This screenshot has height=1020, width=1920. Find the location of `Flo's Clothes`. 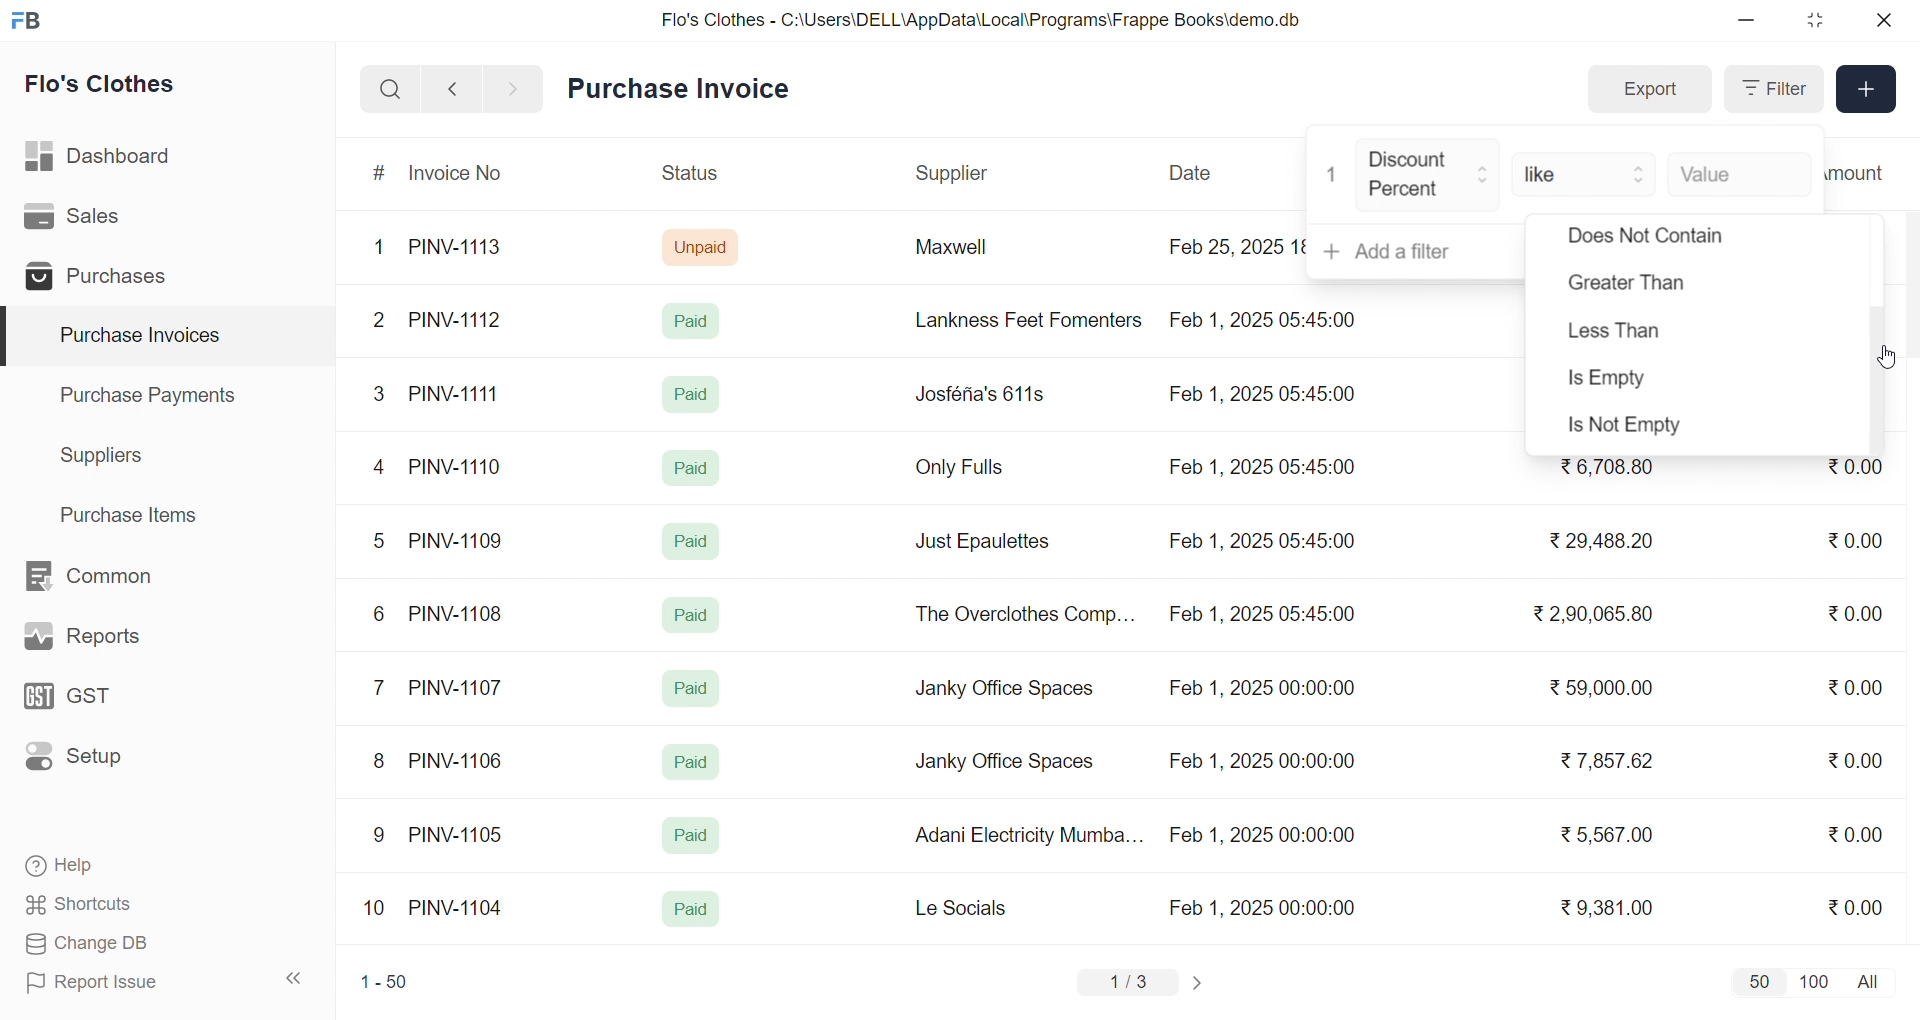

Flo's Clothes is located at coordinates (114, 87).